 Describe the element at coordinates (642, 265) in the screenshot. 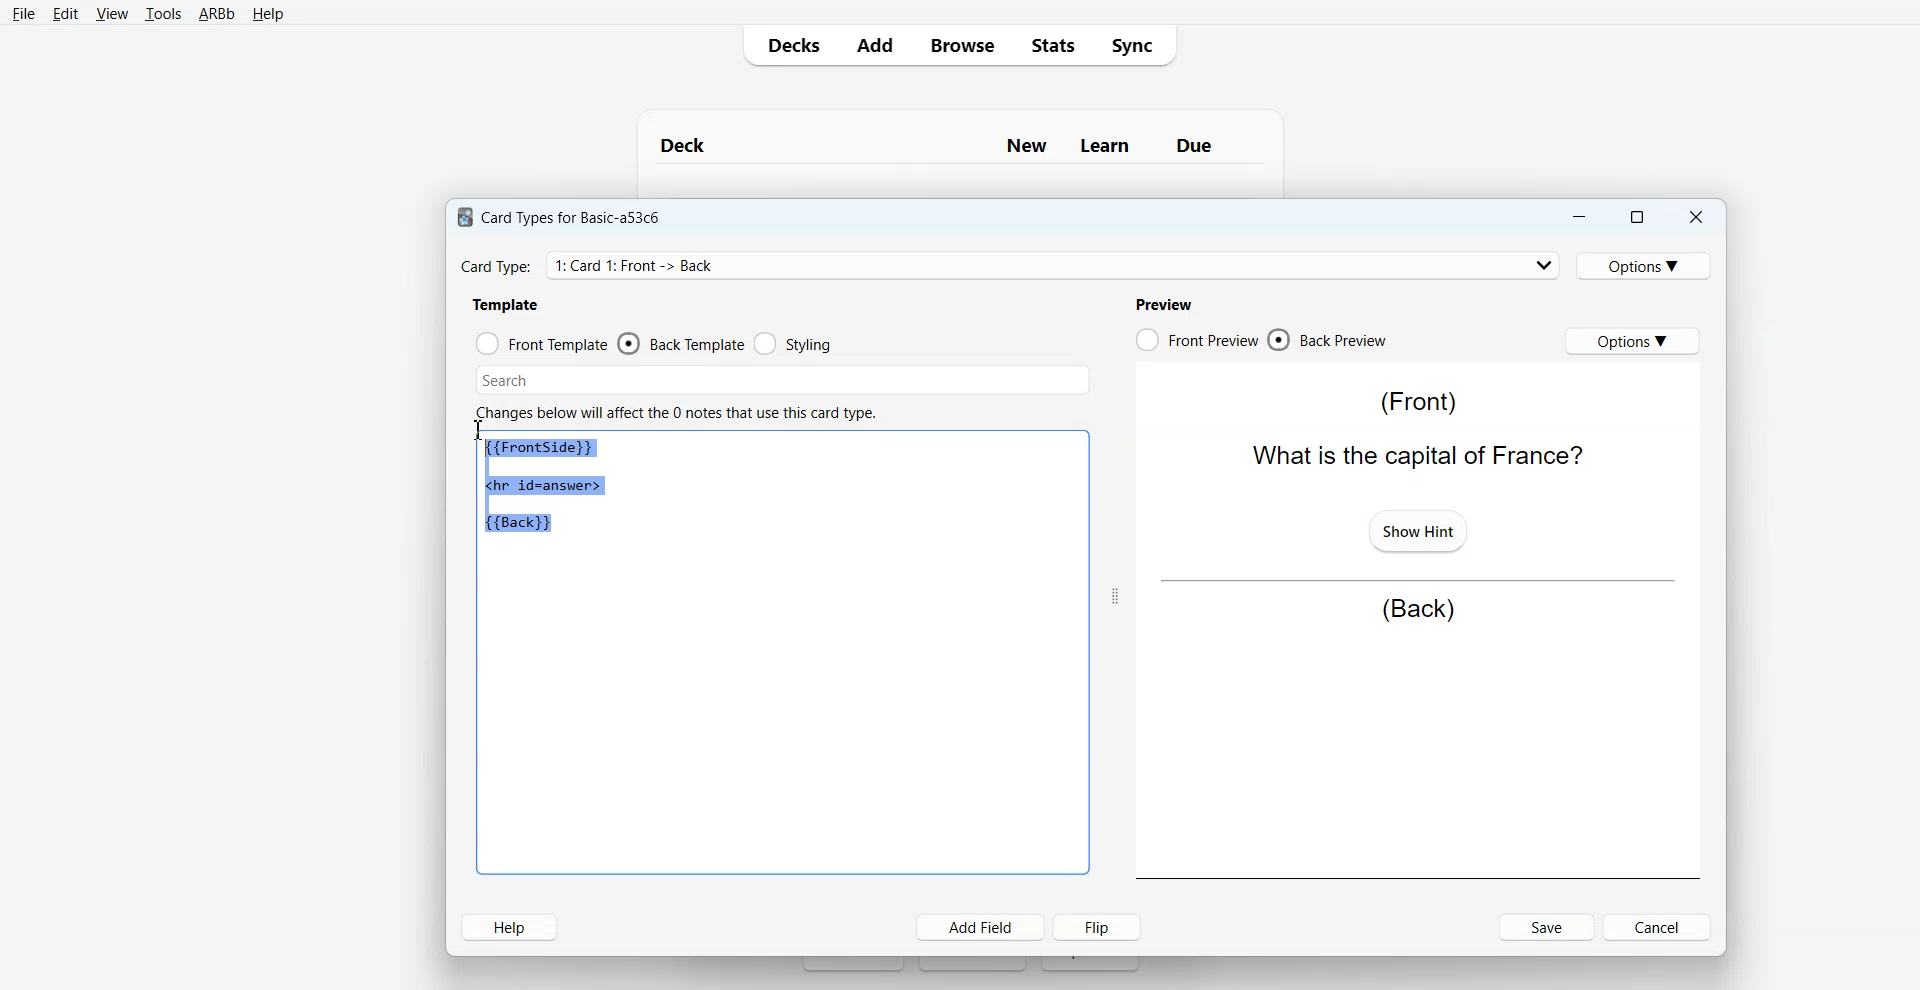

I see `Card Type: 1: Card 1: Front -> Back` at that location.